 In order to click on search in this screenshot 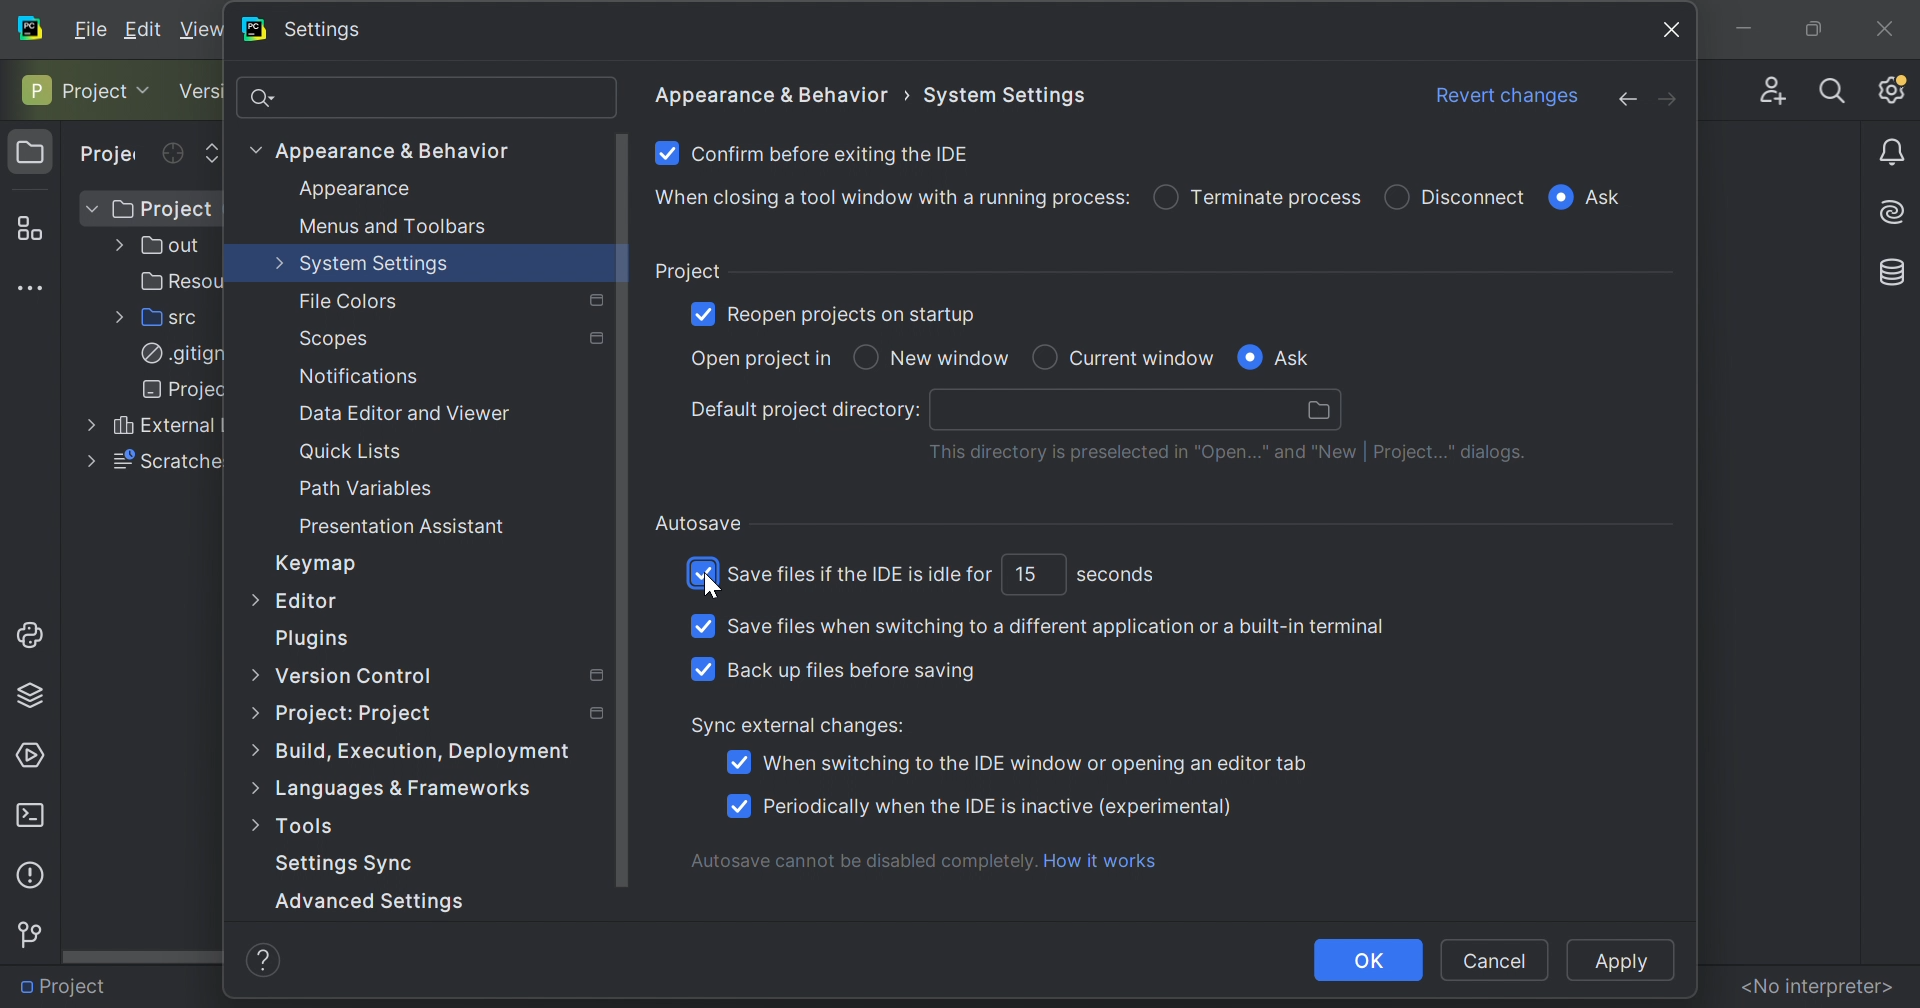, I will do `click(1112, 410)`.